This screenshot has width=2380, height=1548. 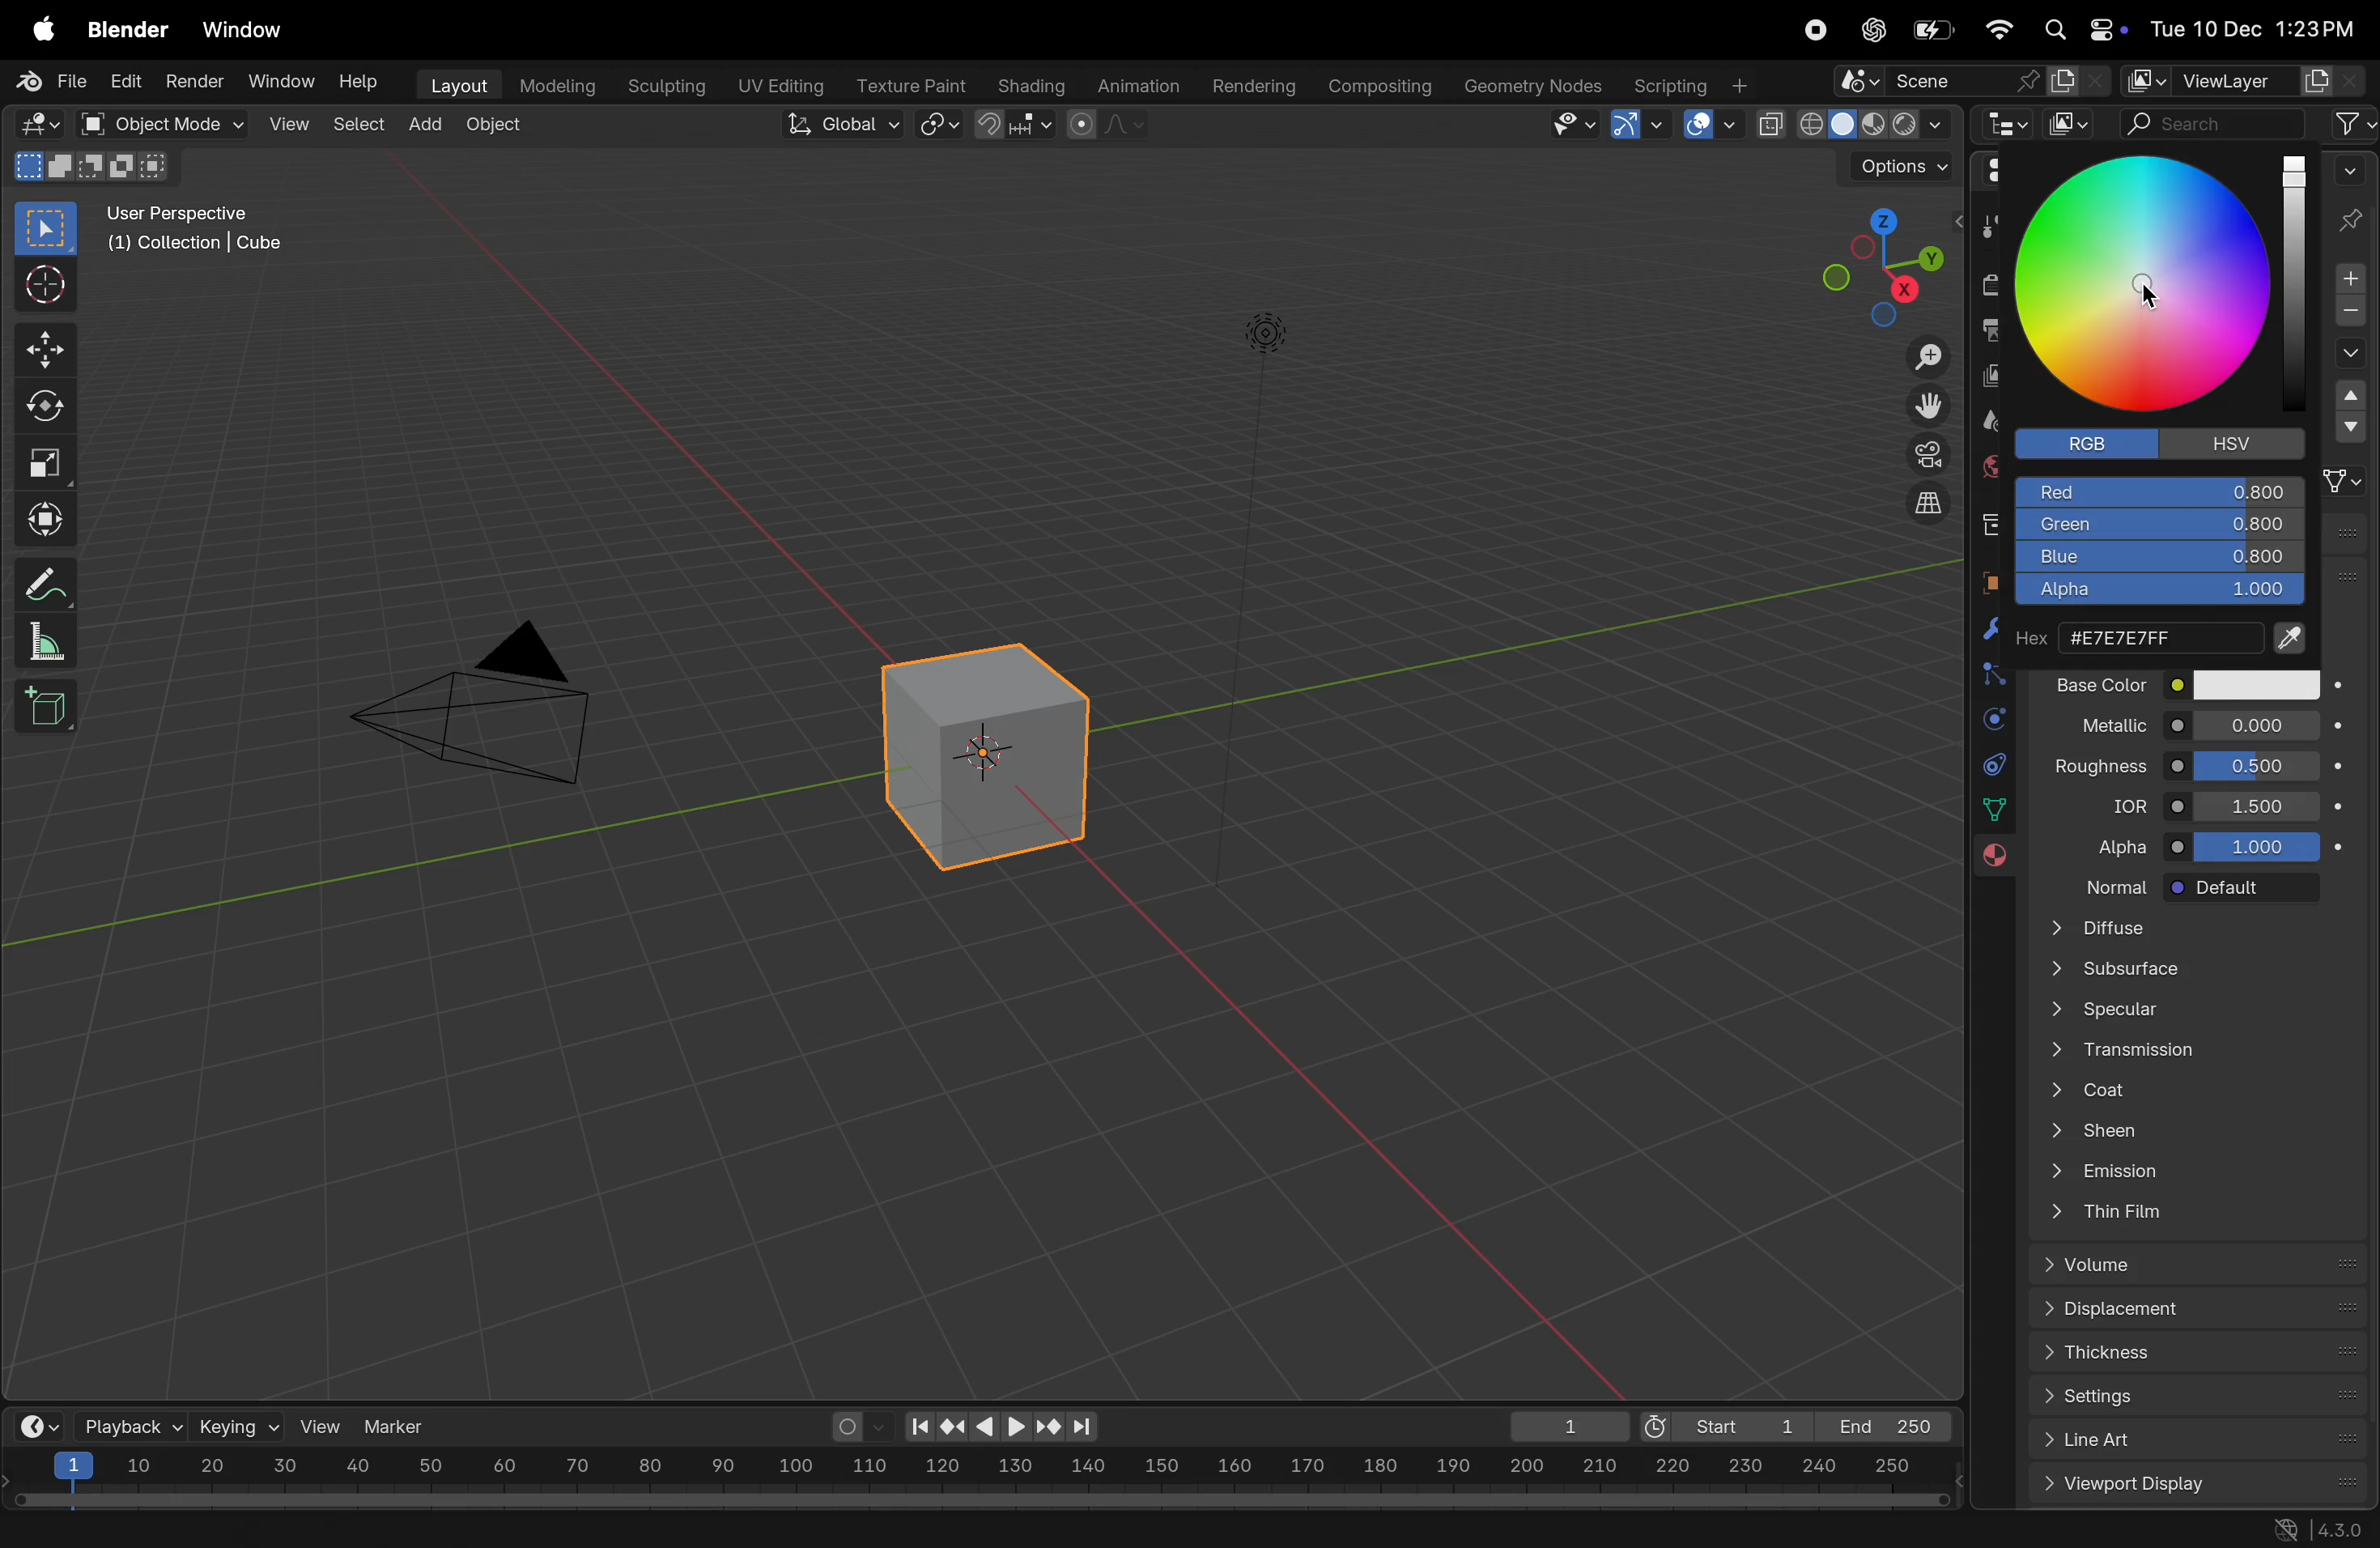 What do you see at coordinates (908, 79) in the screenshot?
I see `texture paint` at bounding box center [908, 79].